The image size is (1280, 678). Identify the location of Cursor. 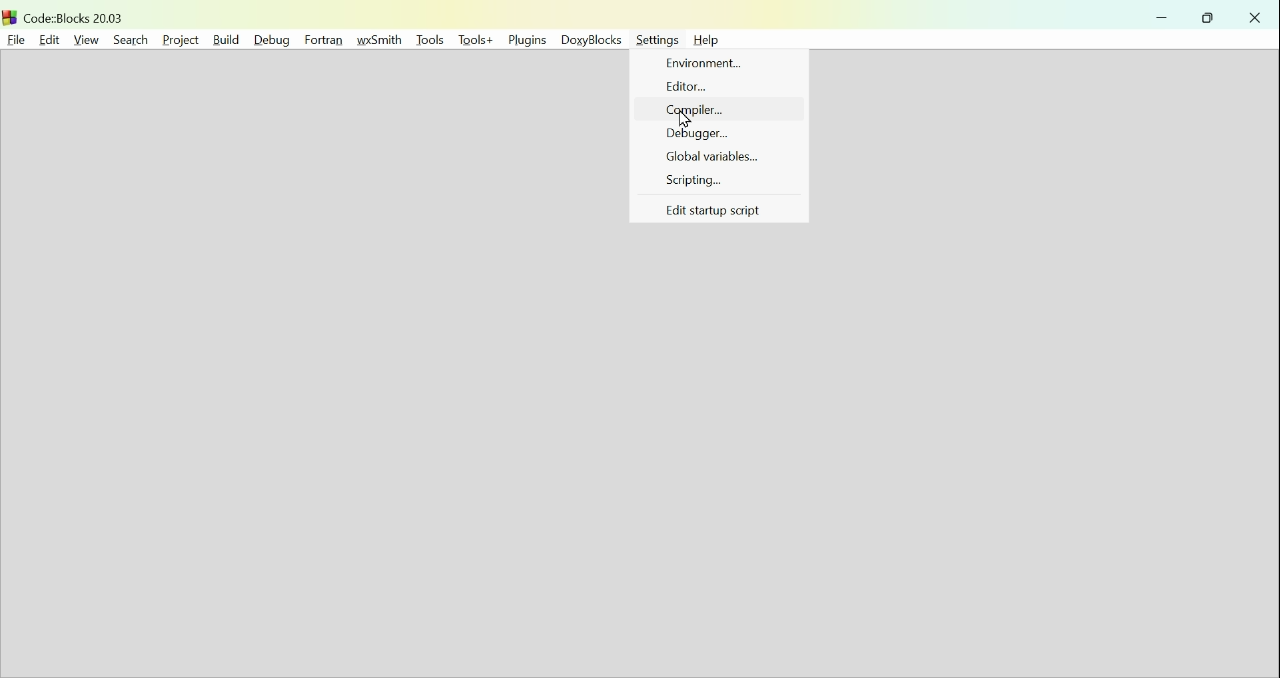
(685, 120).